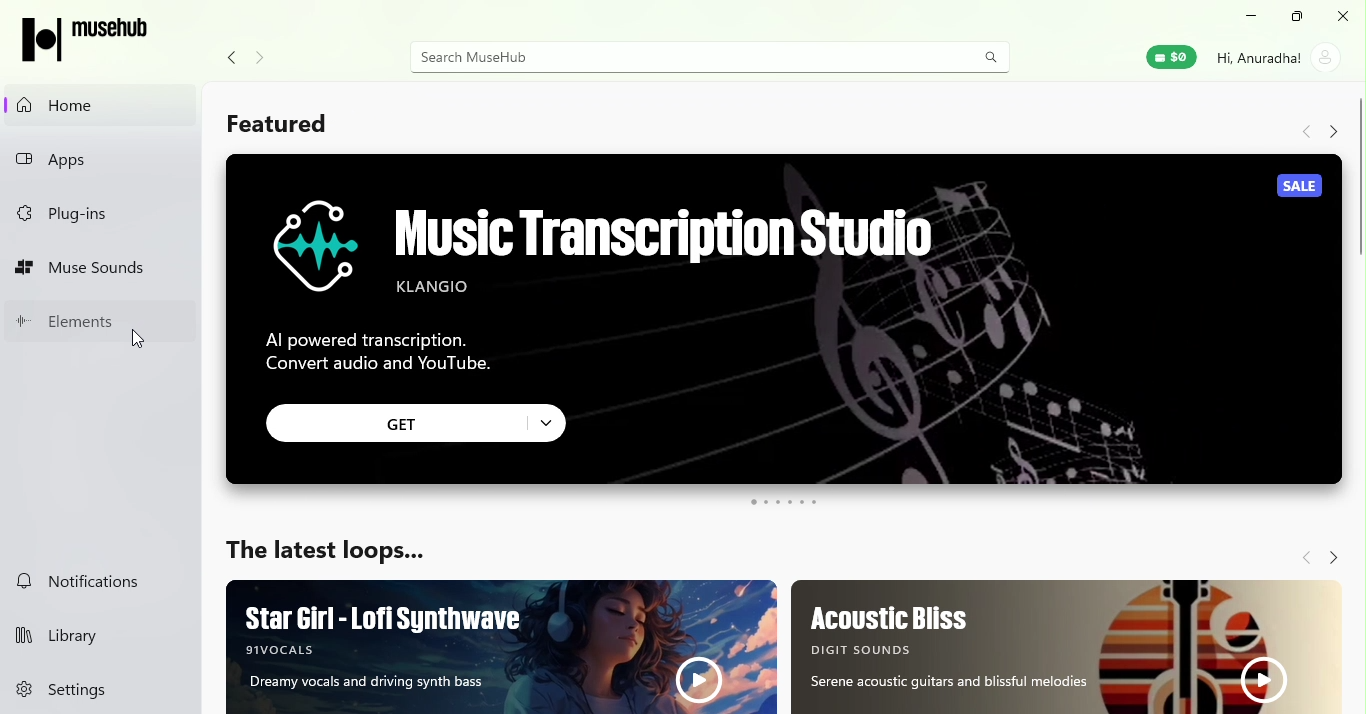 The image size is (1366, 714). What do you see at coordinates (786, 503) in the screenshot?
I see `swipe button` at bounding box center [786, 503].